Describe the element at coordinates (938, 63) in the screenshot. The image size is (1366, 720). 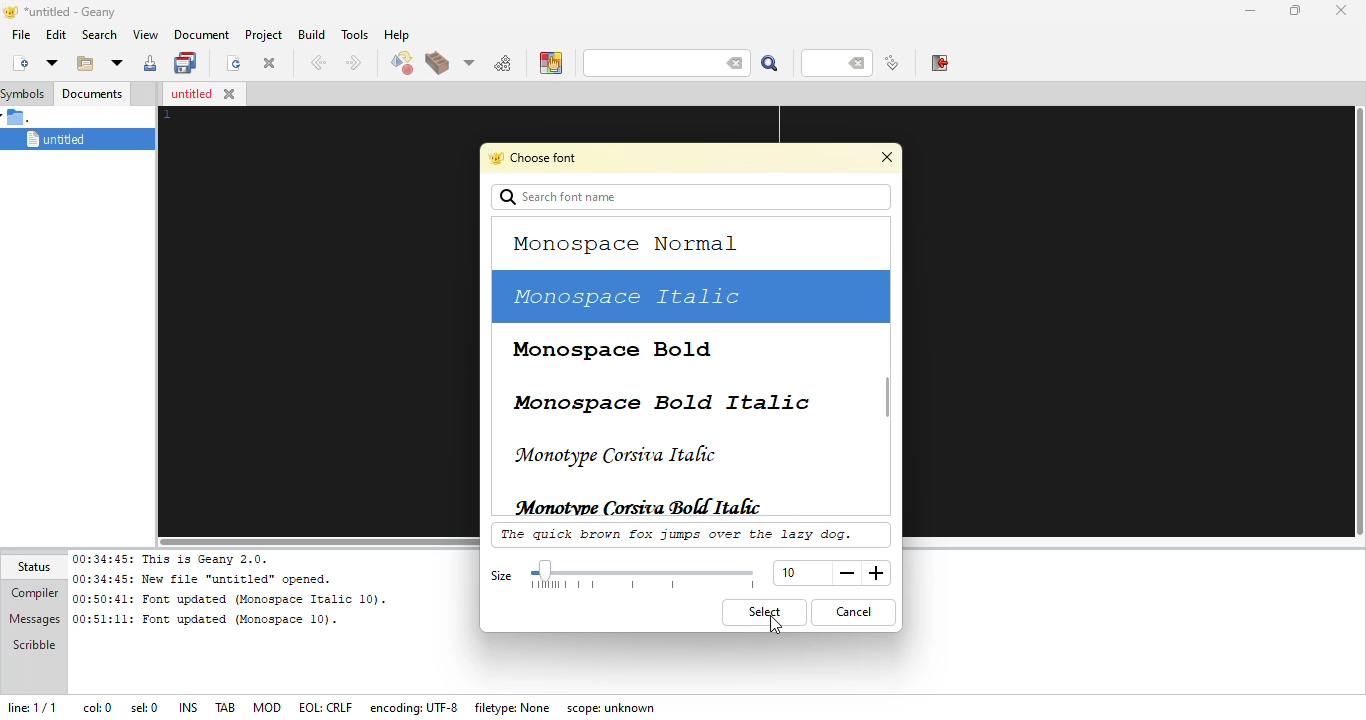
I see `exit` at that location.